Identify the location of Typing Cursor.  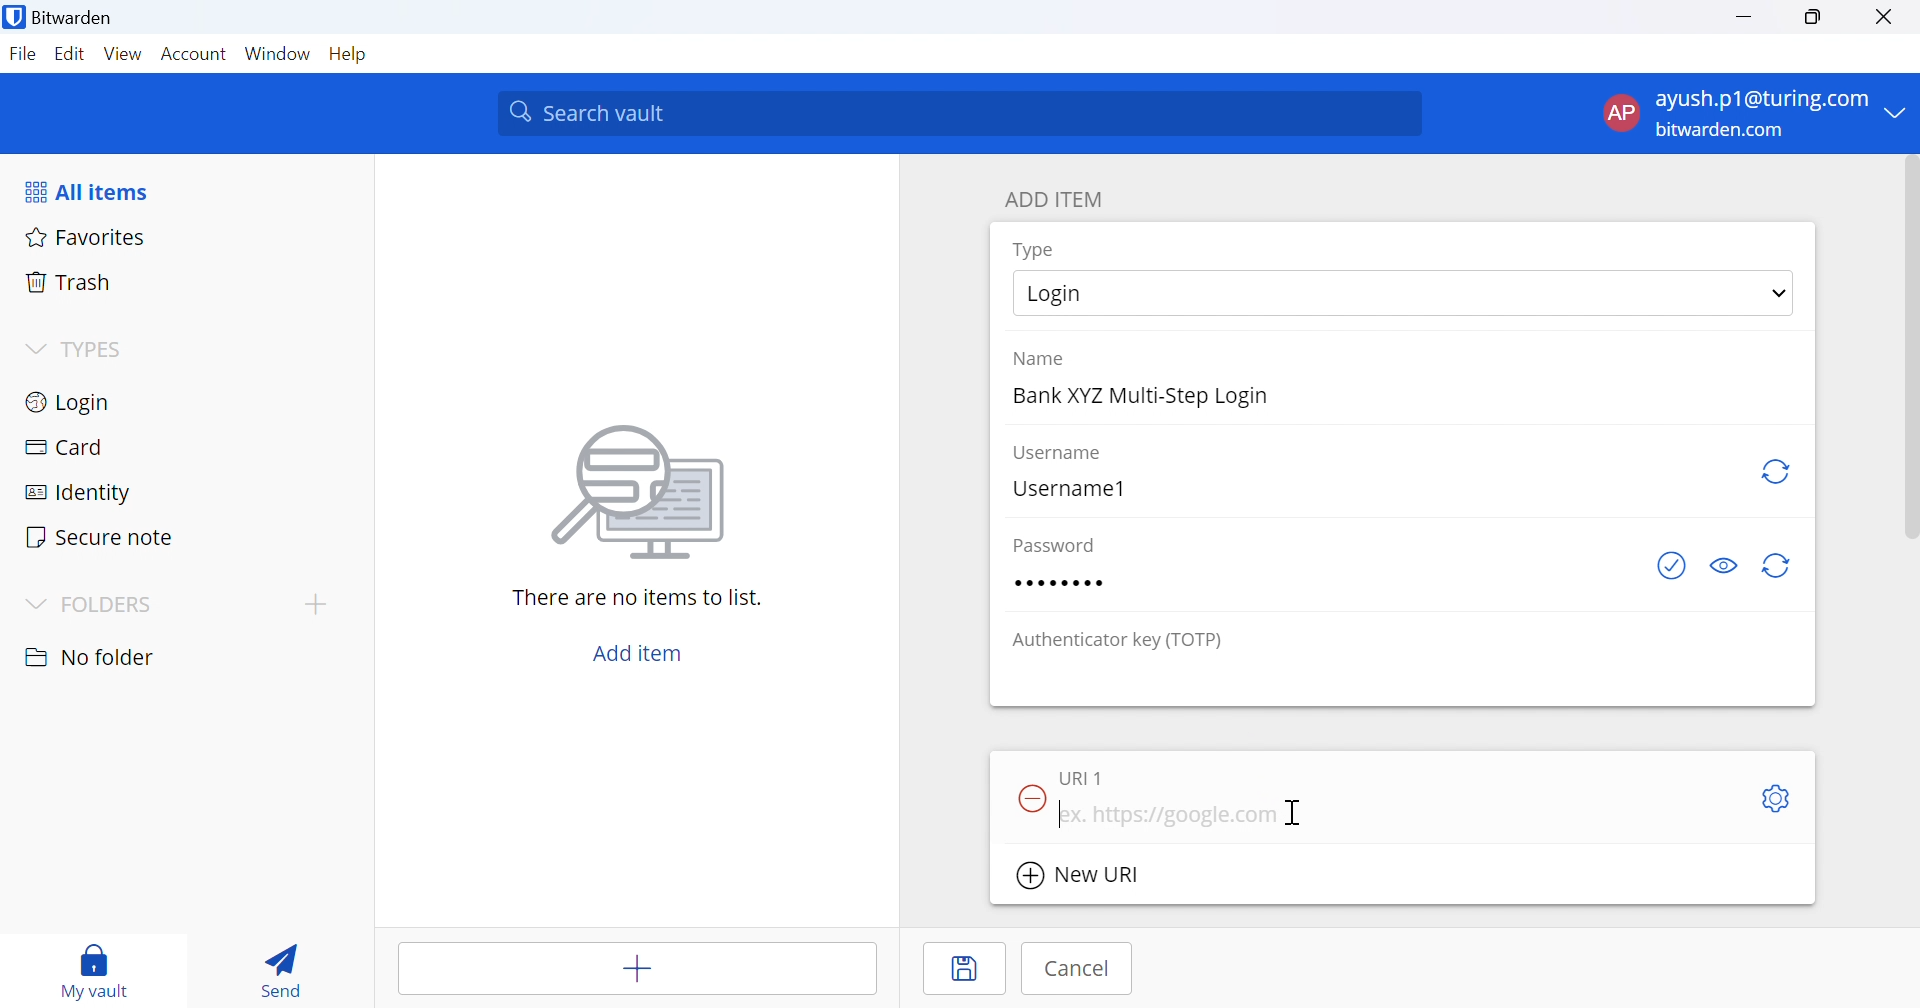
(1063, 816).